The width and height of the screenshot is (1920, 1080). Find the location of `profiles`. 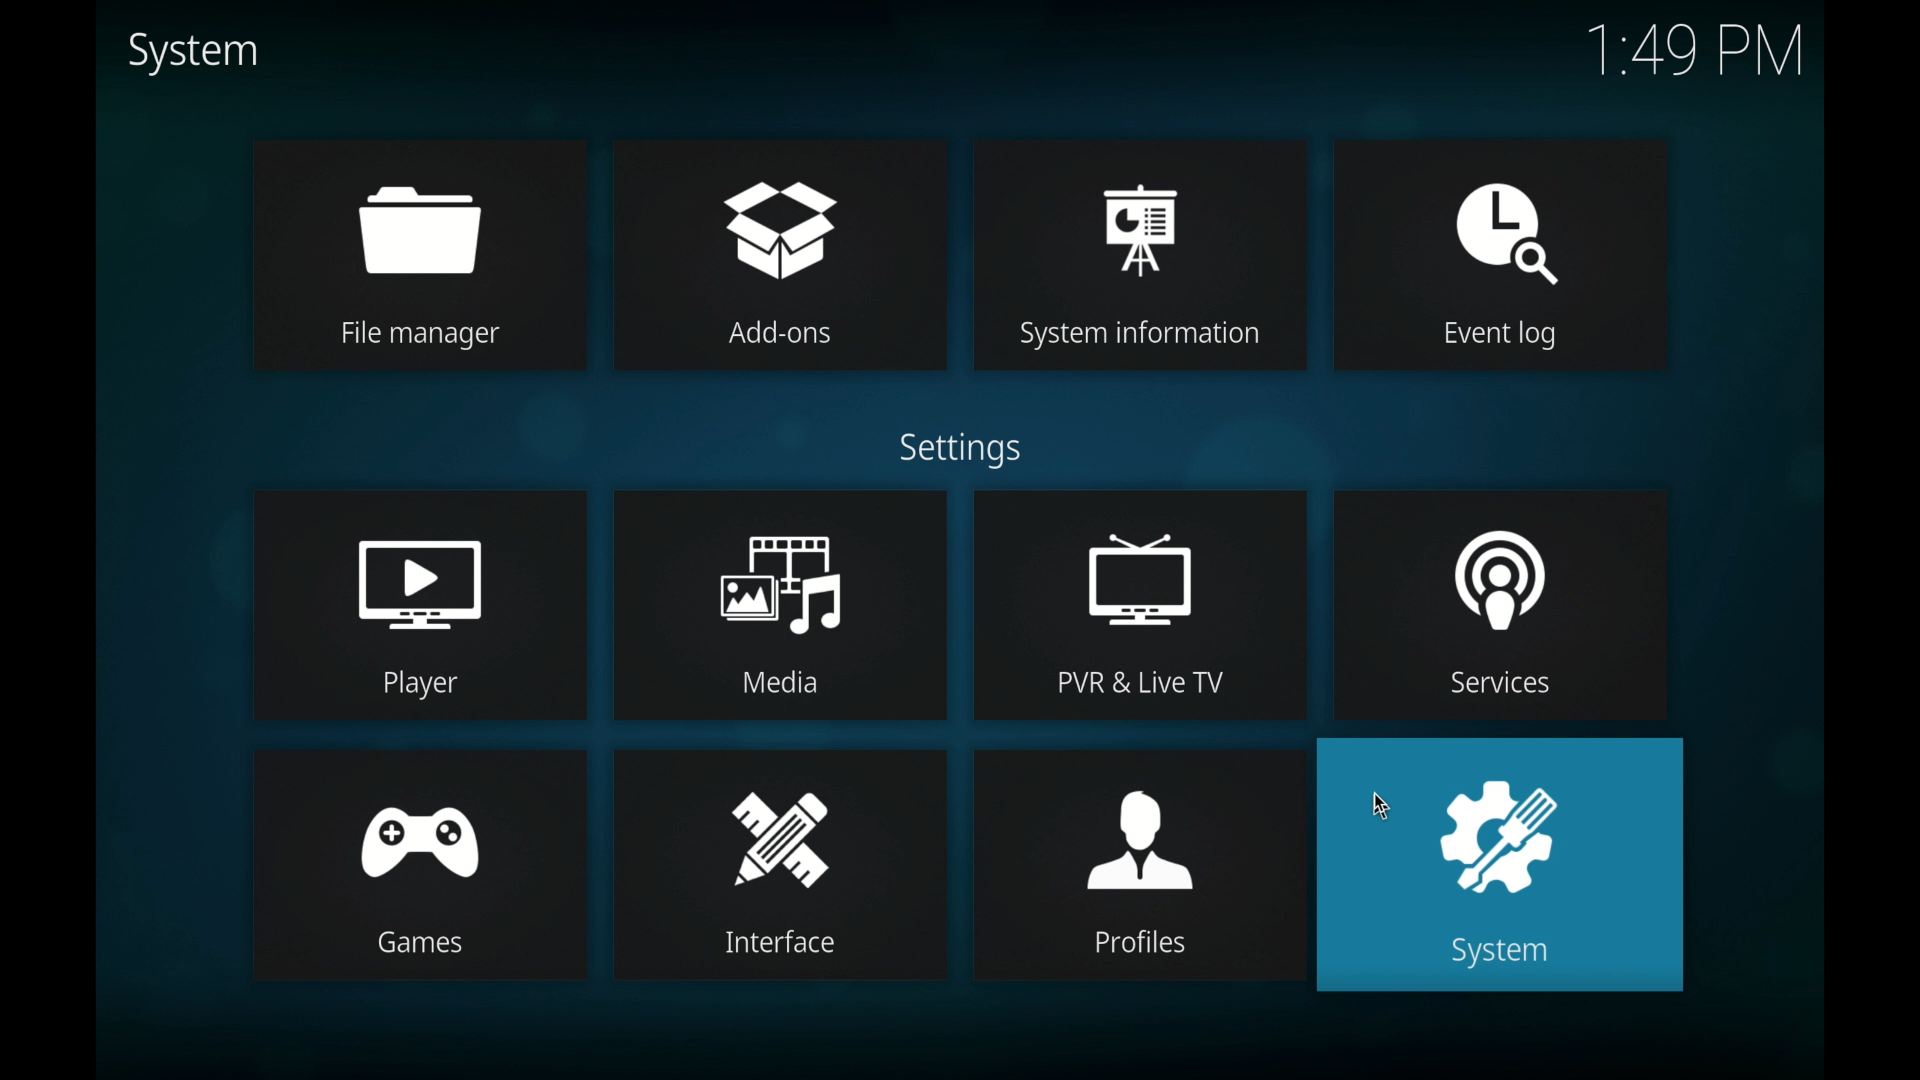

profiles is located at coordinates (1138, 861).